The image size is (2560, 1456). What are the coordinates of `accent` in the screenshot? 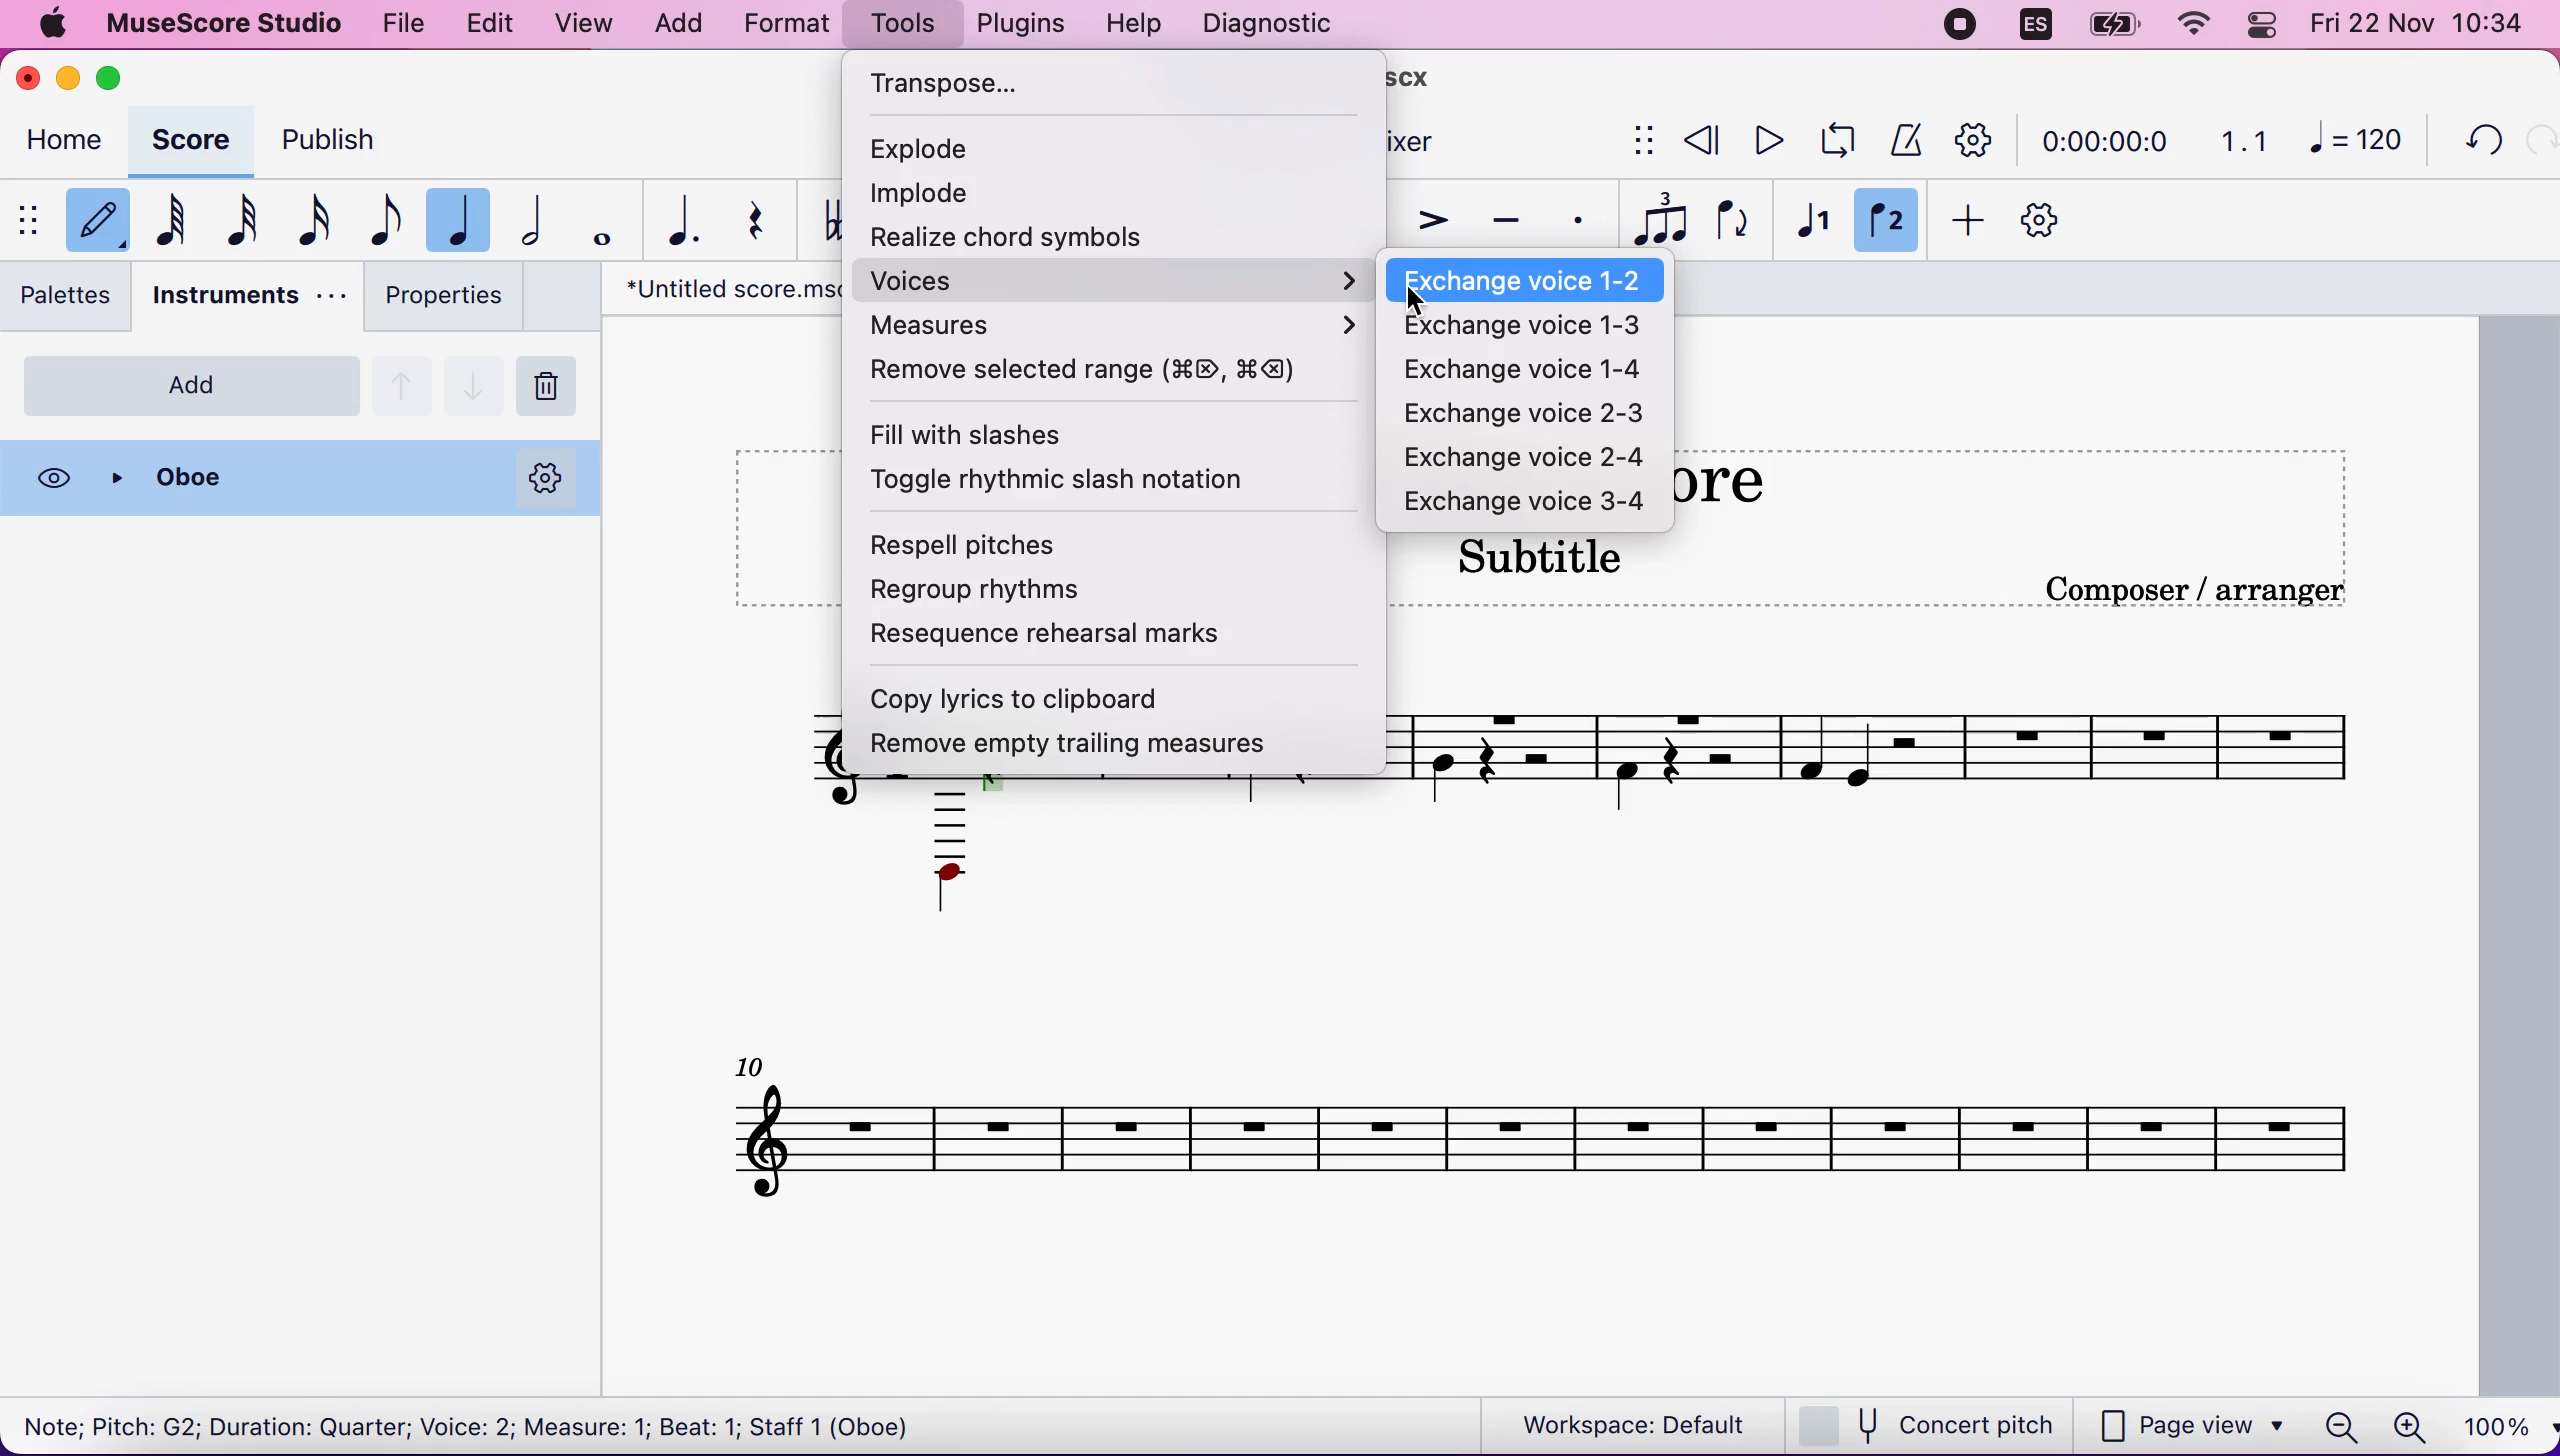 It's located at (1435, 223).